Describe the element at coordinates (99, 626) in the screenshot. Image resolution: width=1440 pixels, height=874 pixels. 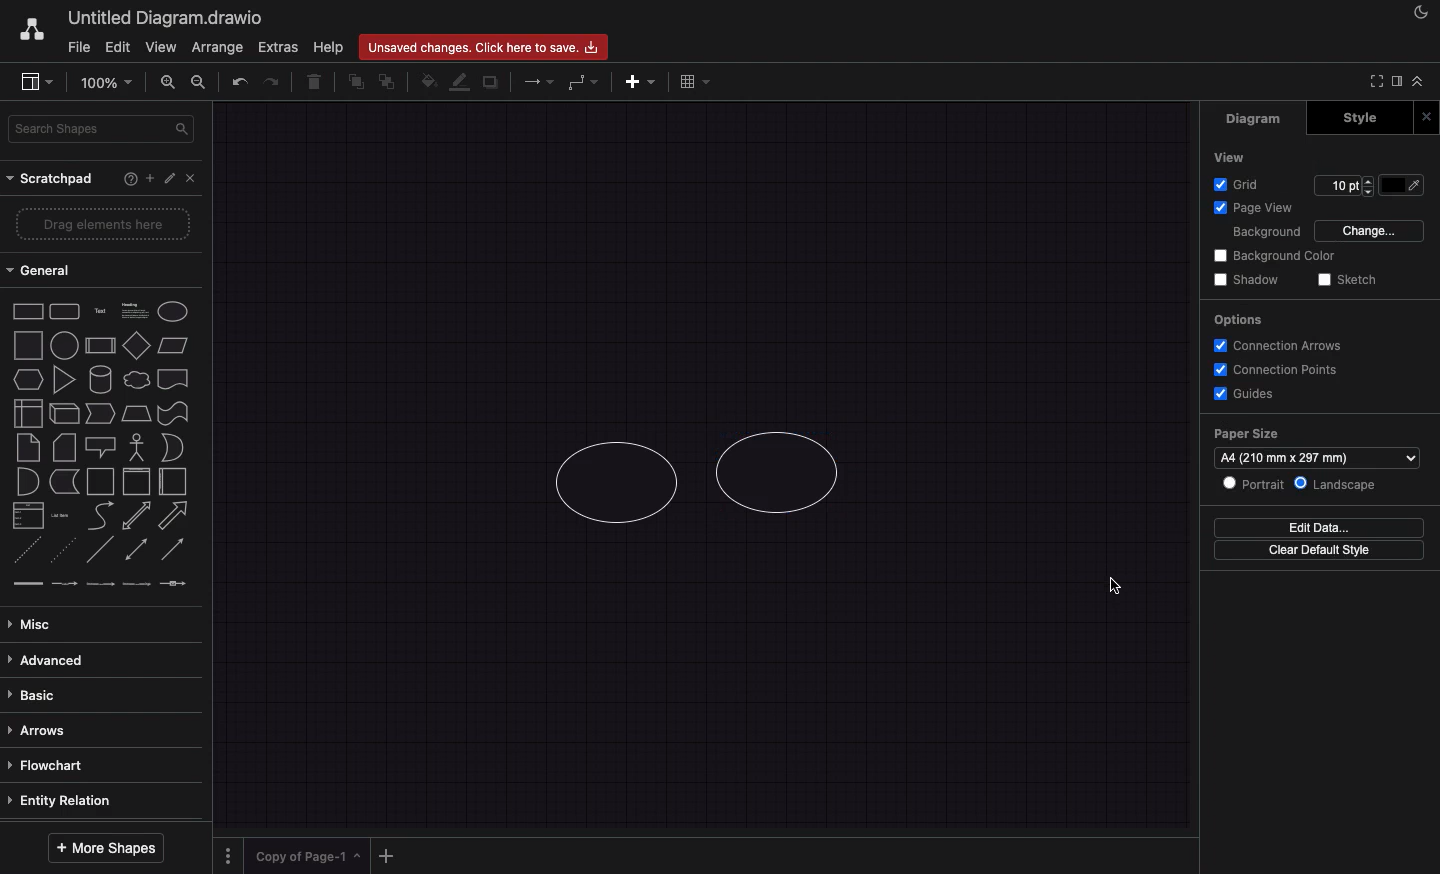
I see `misc` at that location.